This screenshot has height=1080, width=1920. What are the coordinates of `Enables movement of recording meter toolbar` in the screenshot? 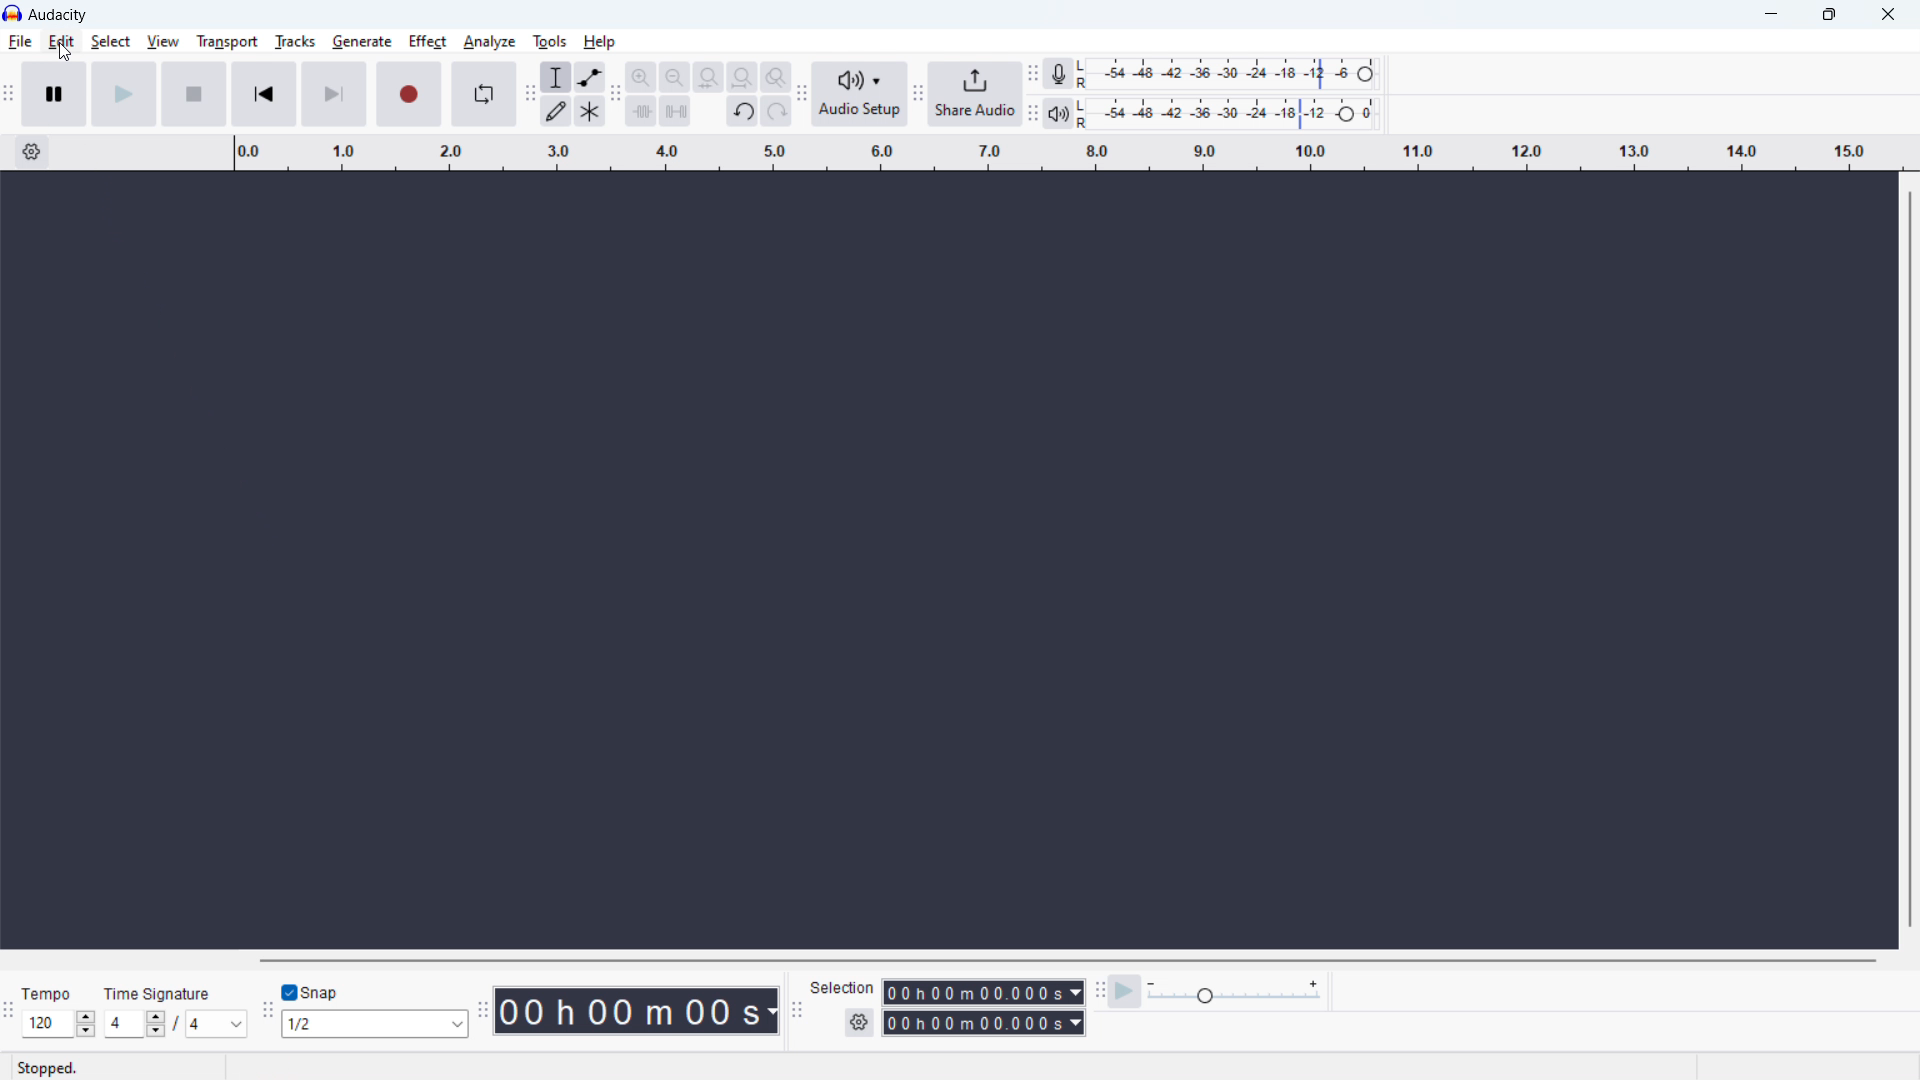 It's located at (1032, 73).